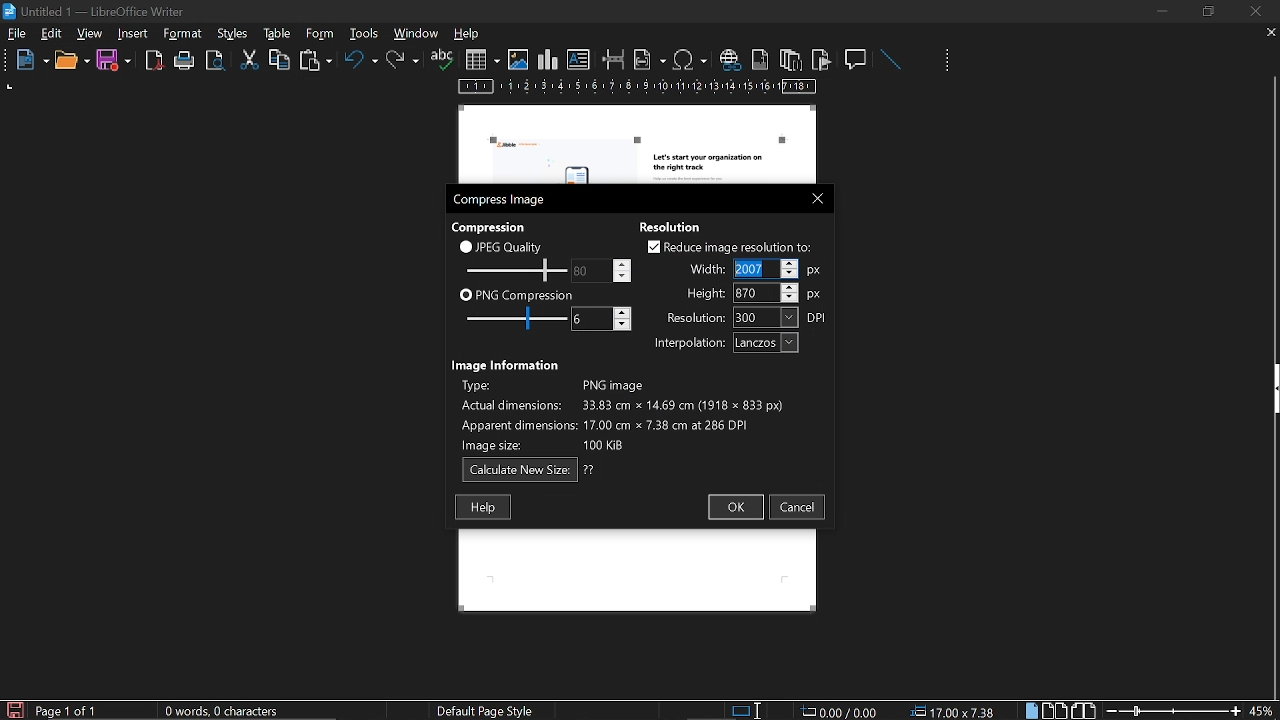 The width and height of the screenshot is (1280, 720). Describe the element at coordinates (1263, 710) in the screenshot. I see `current zoom` at that location.